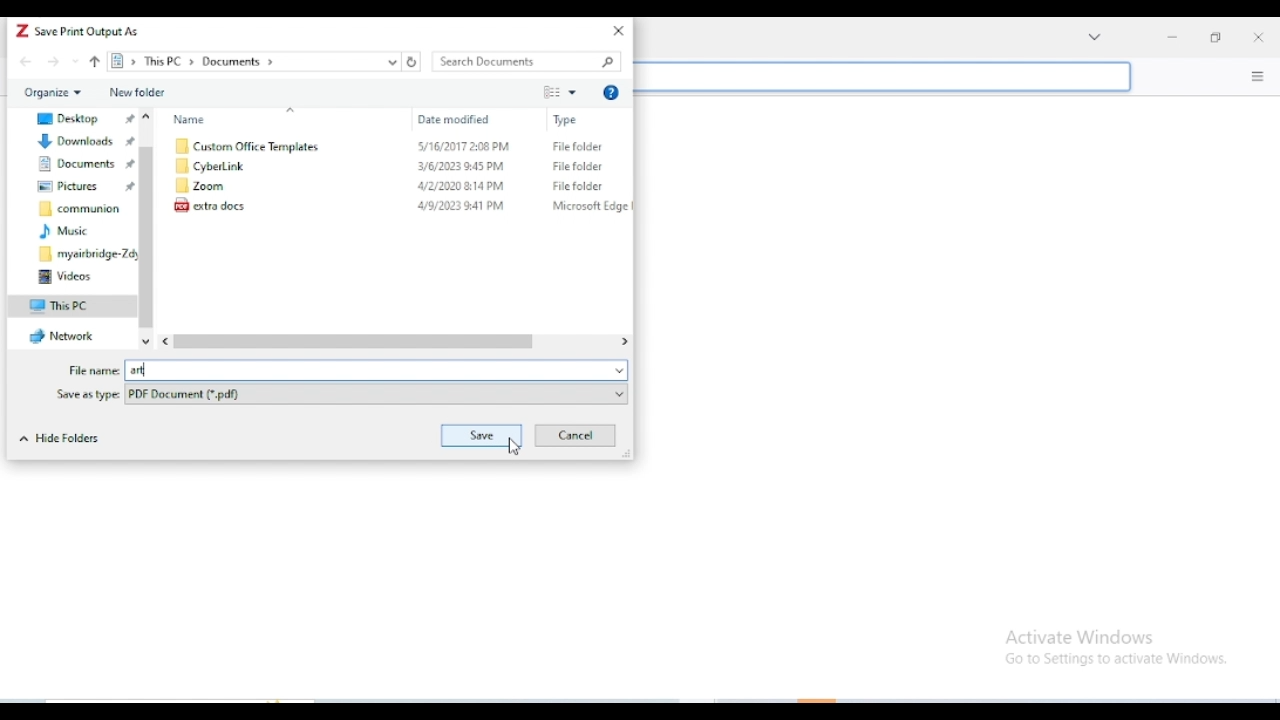 Image resolution: width=1280 pixels, height=720 pixels. What do you see at coordinates (1119, 660) in the screenshot?
I see `Go to Settings to activate Windows.` at bounding box center [1119, 660].